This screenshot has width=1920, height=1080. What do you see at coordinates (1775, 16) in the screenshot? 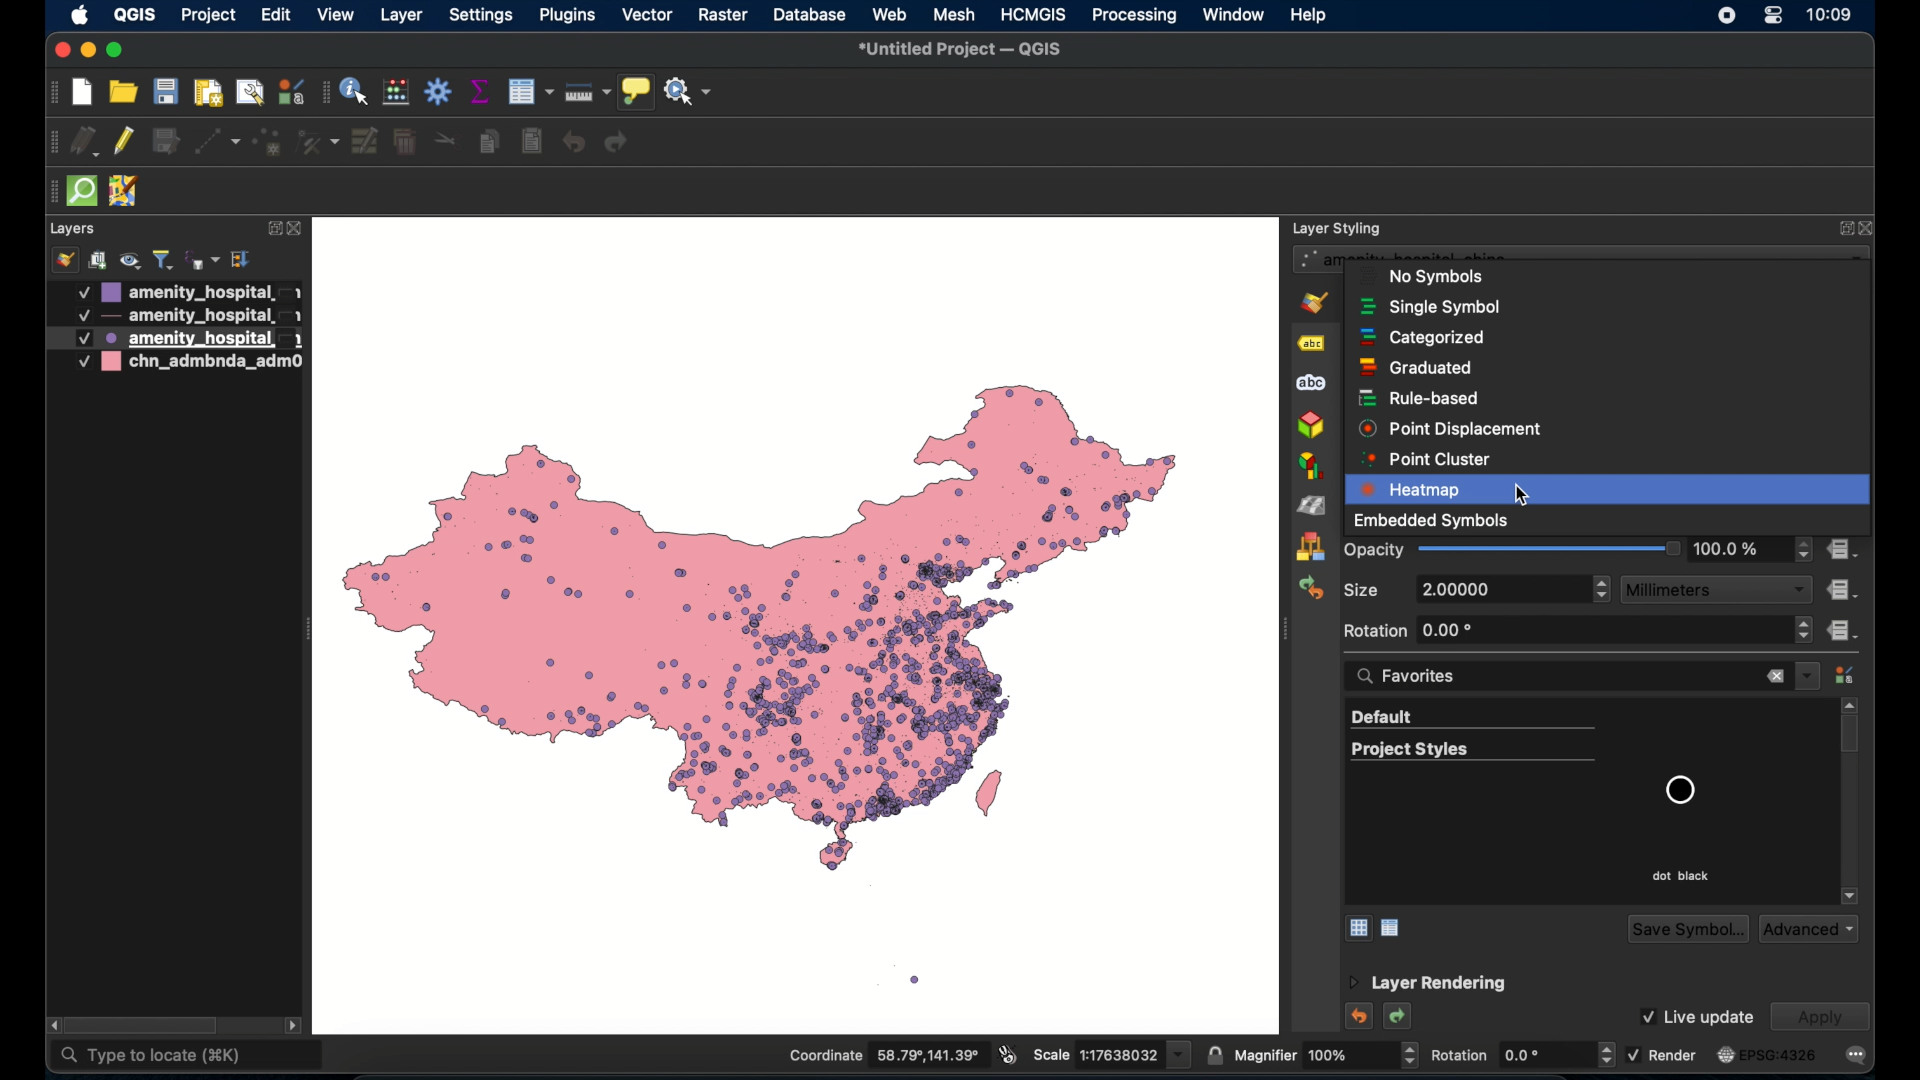
I see `control center` at bounding box center [1775, 16].